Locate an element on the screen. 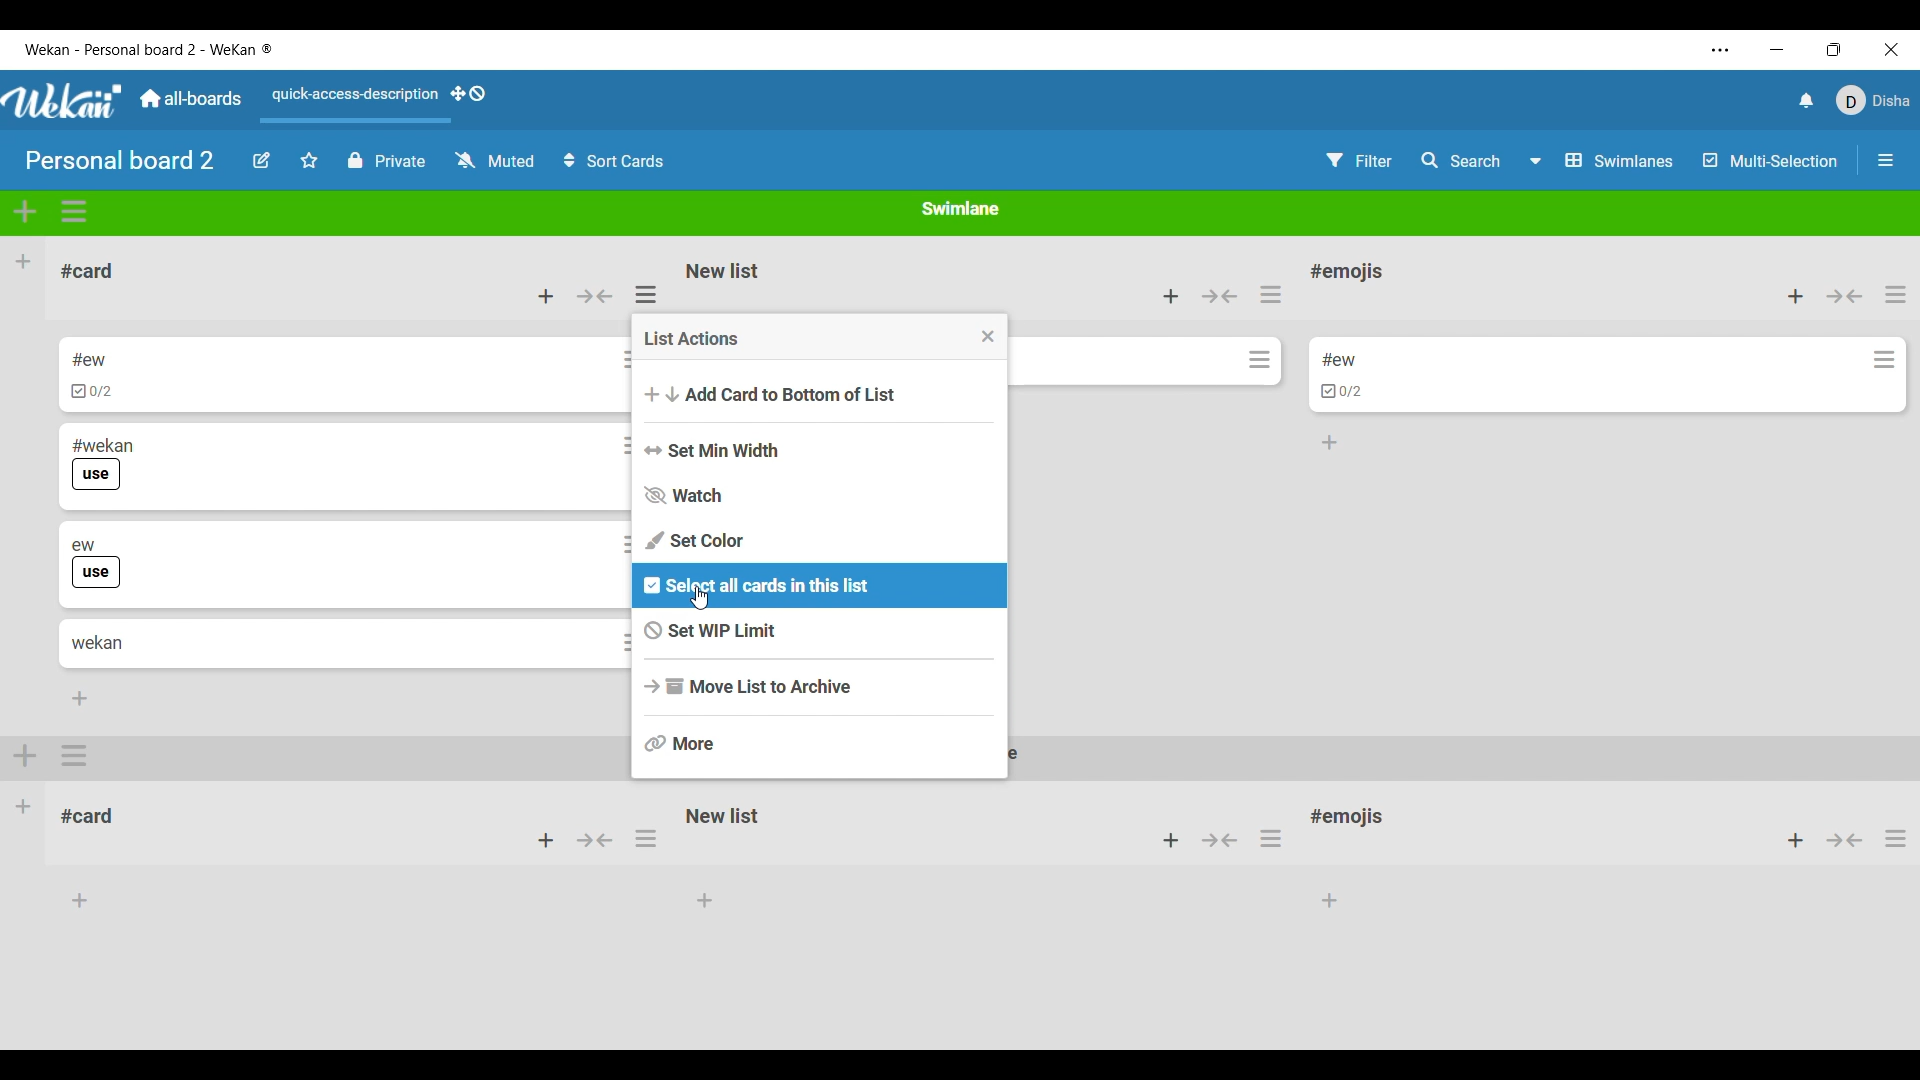  Card actions is located at coordinates (1259, 359).